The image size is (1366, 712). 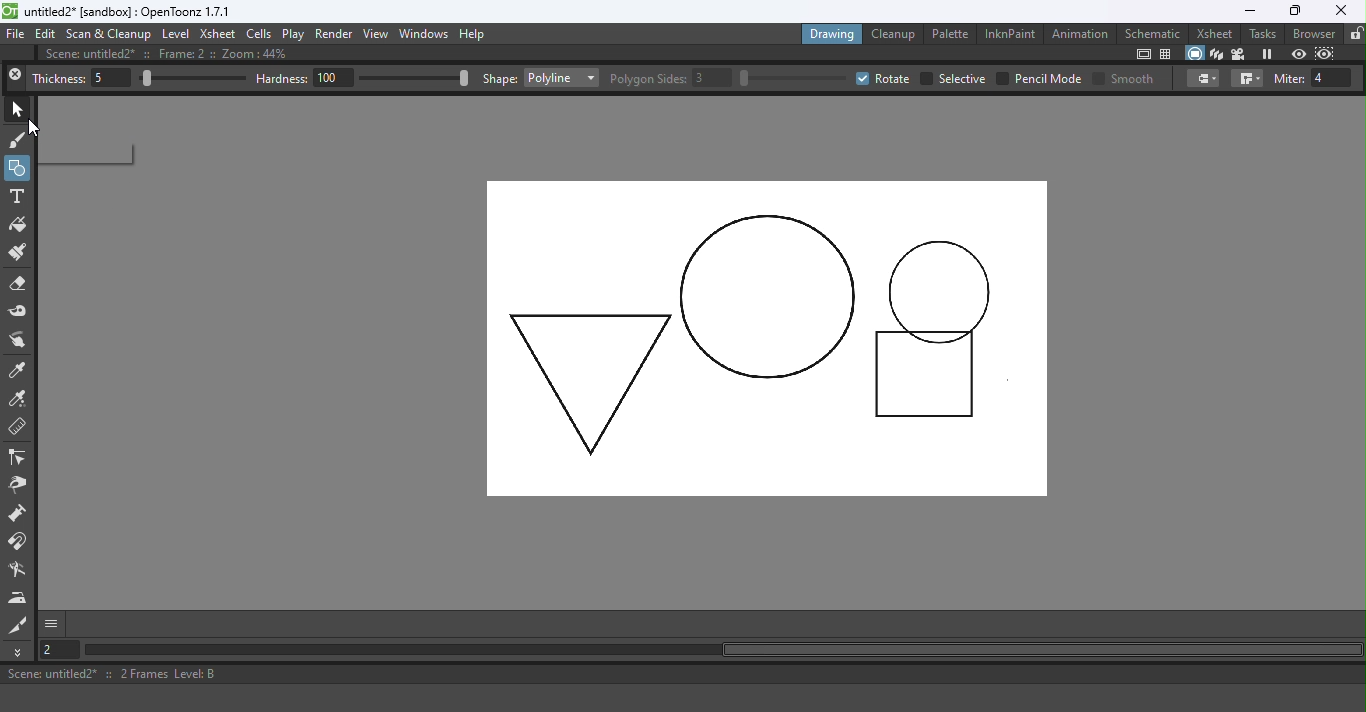 What do you see at coordinates (681, 675) in the screenshot?
I see `Scene: untitled2* :: 2 Frames Level: B` at bounding box center [681, 675].